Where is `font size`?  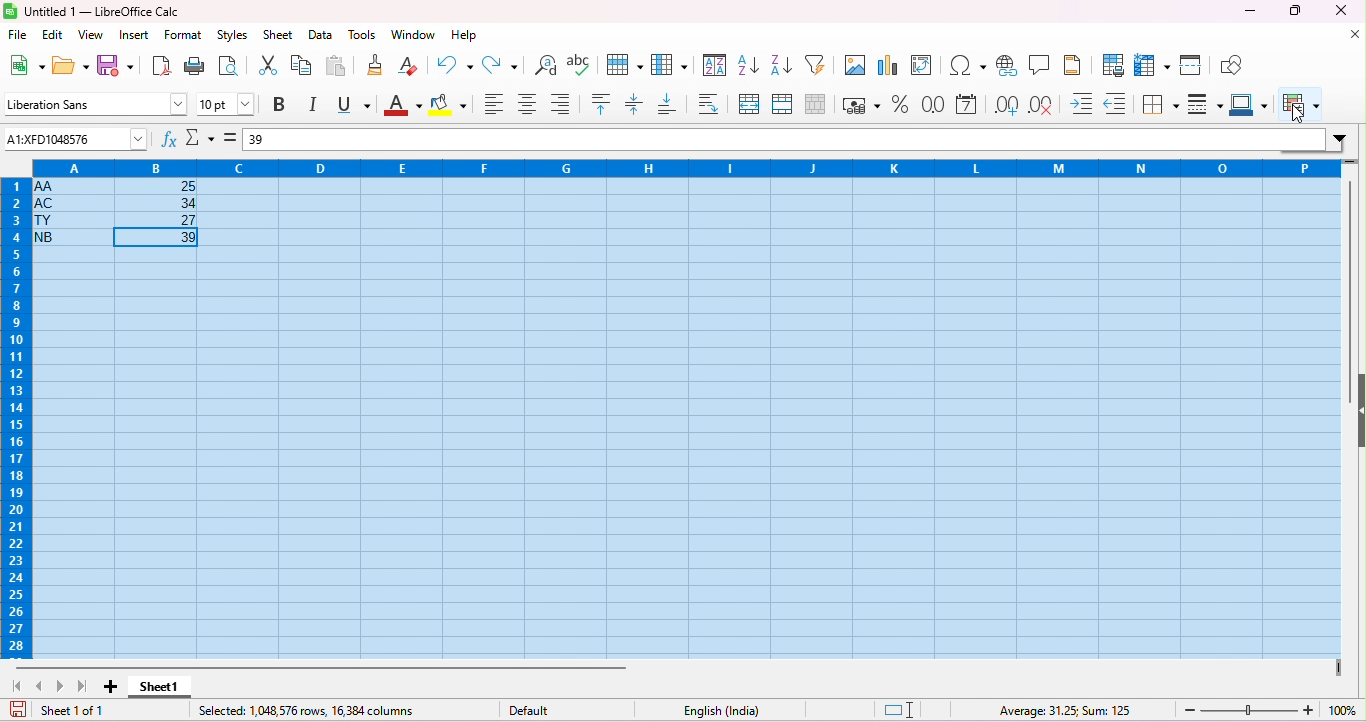
font size is located at coordinates (226, 104).